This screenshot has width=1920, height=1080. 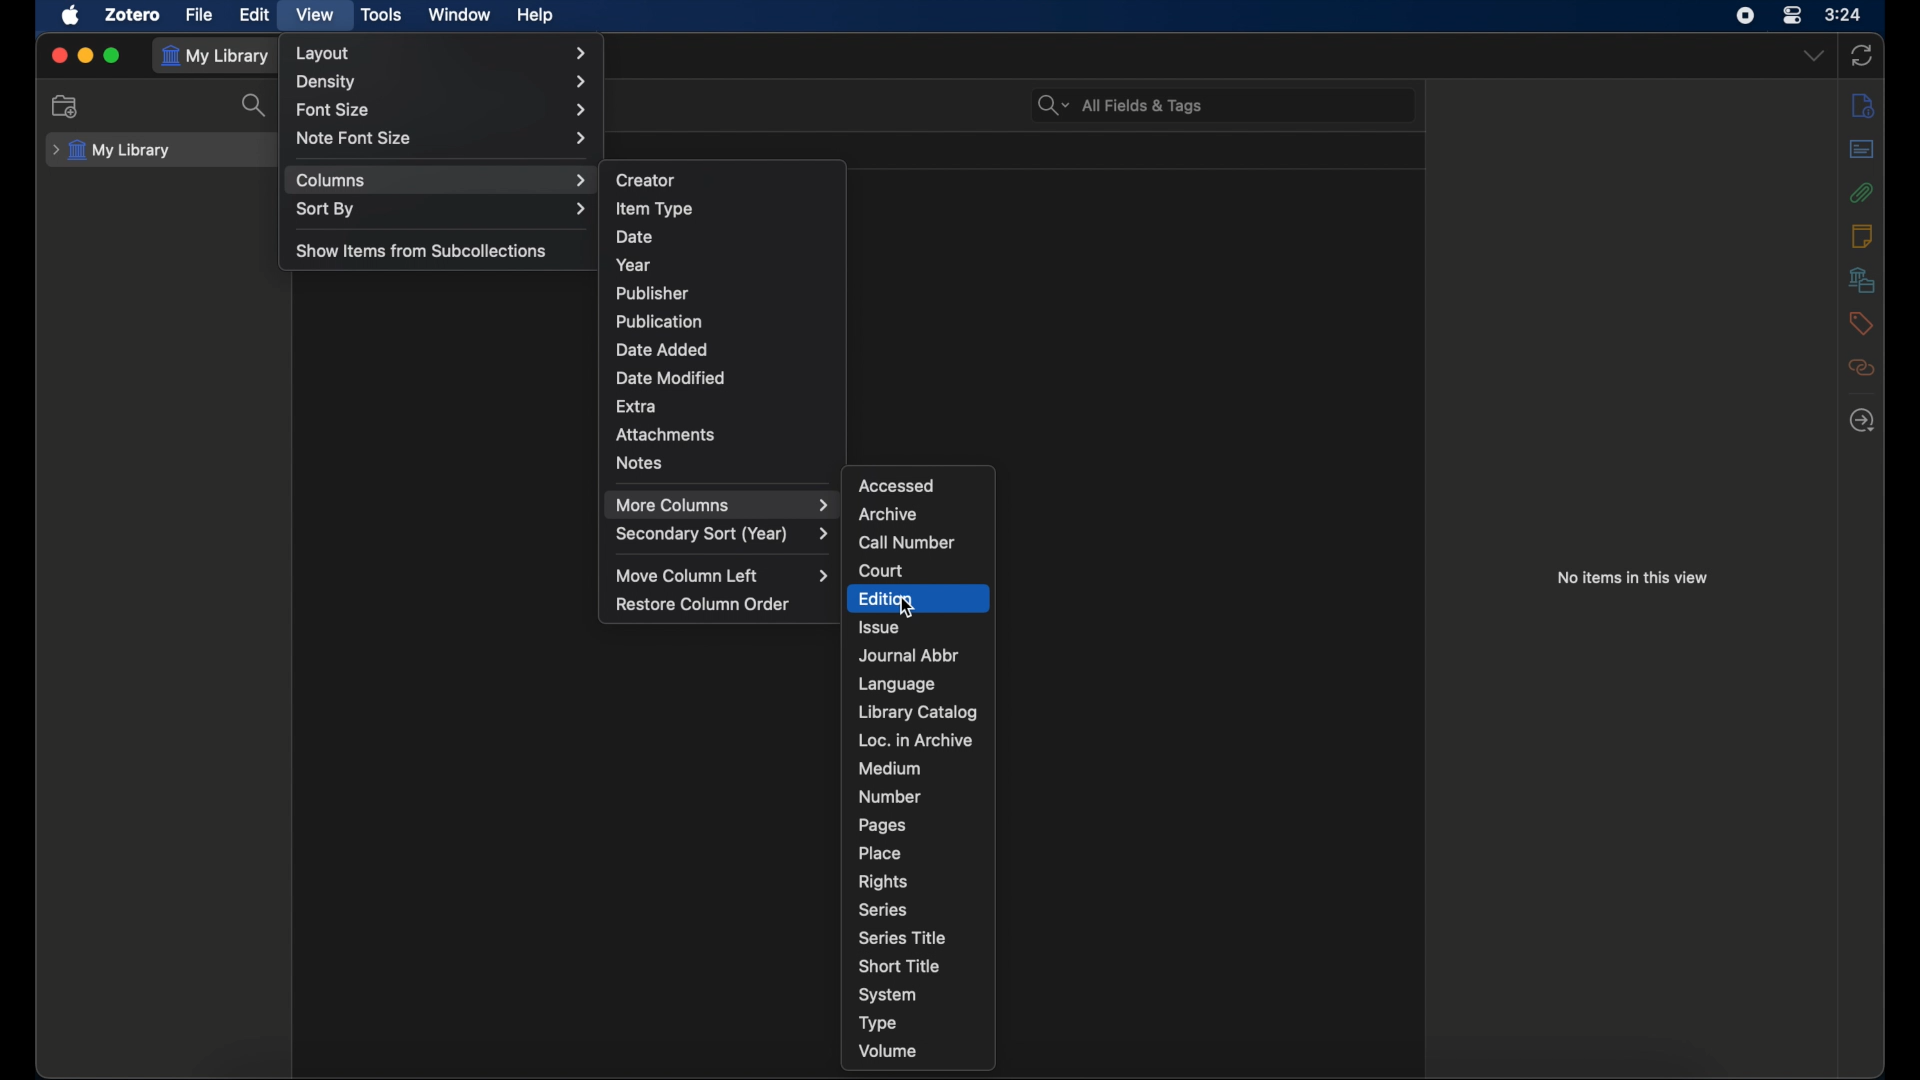 What do you see at coordinates (442, 181) in the screenshot?
I see `columns` at bounding box center [442, 181].